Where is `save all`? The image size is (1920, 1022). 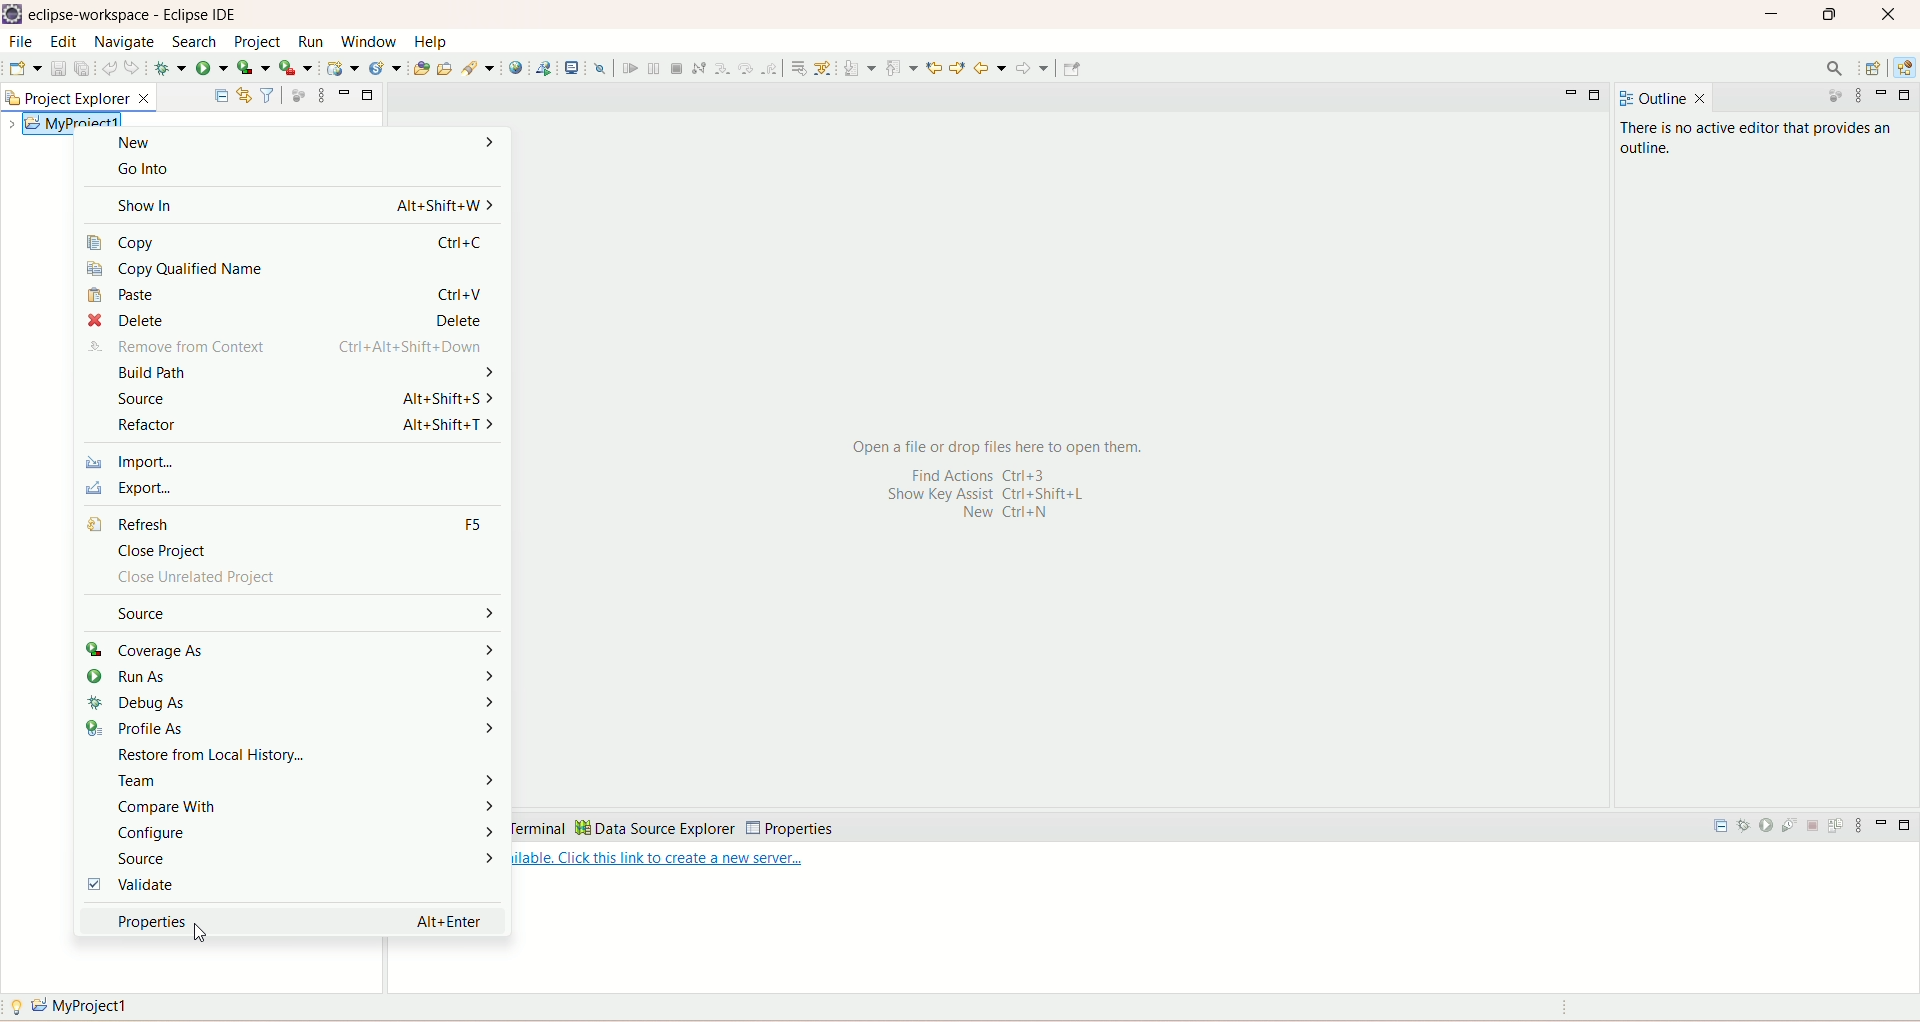 save all is located at coordinates (82, 70).